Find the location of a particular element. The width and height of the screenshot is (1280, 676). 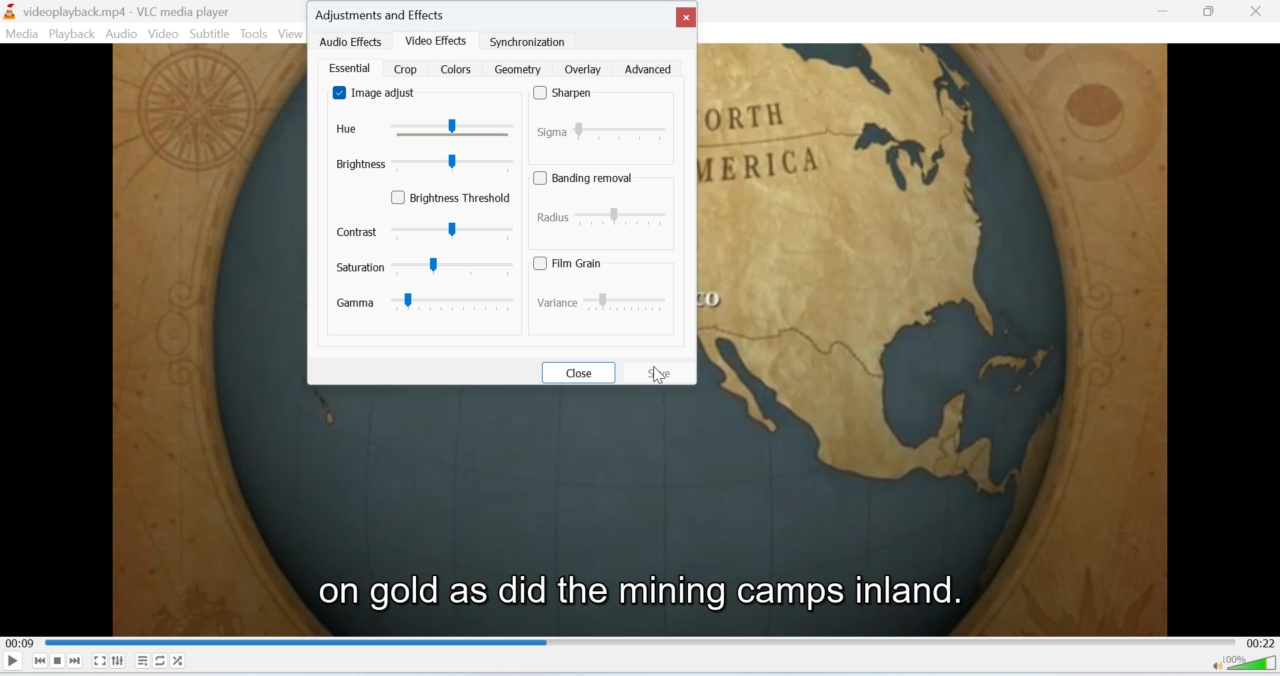

videoplayback.mp4  - vlc media player is located at coordinates (130, 11).